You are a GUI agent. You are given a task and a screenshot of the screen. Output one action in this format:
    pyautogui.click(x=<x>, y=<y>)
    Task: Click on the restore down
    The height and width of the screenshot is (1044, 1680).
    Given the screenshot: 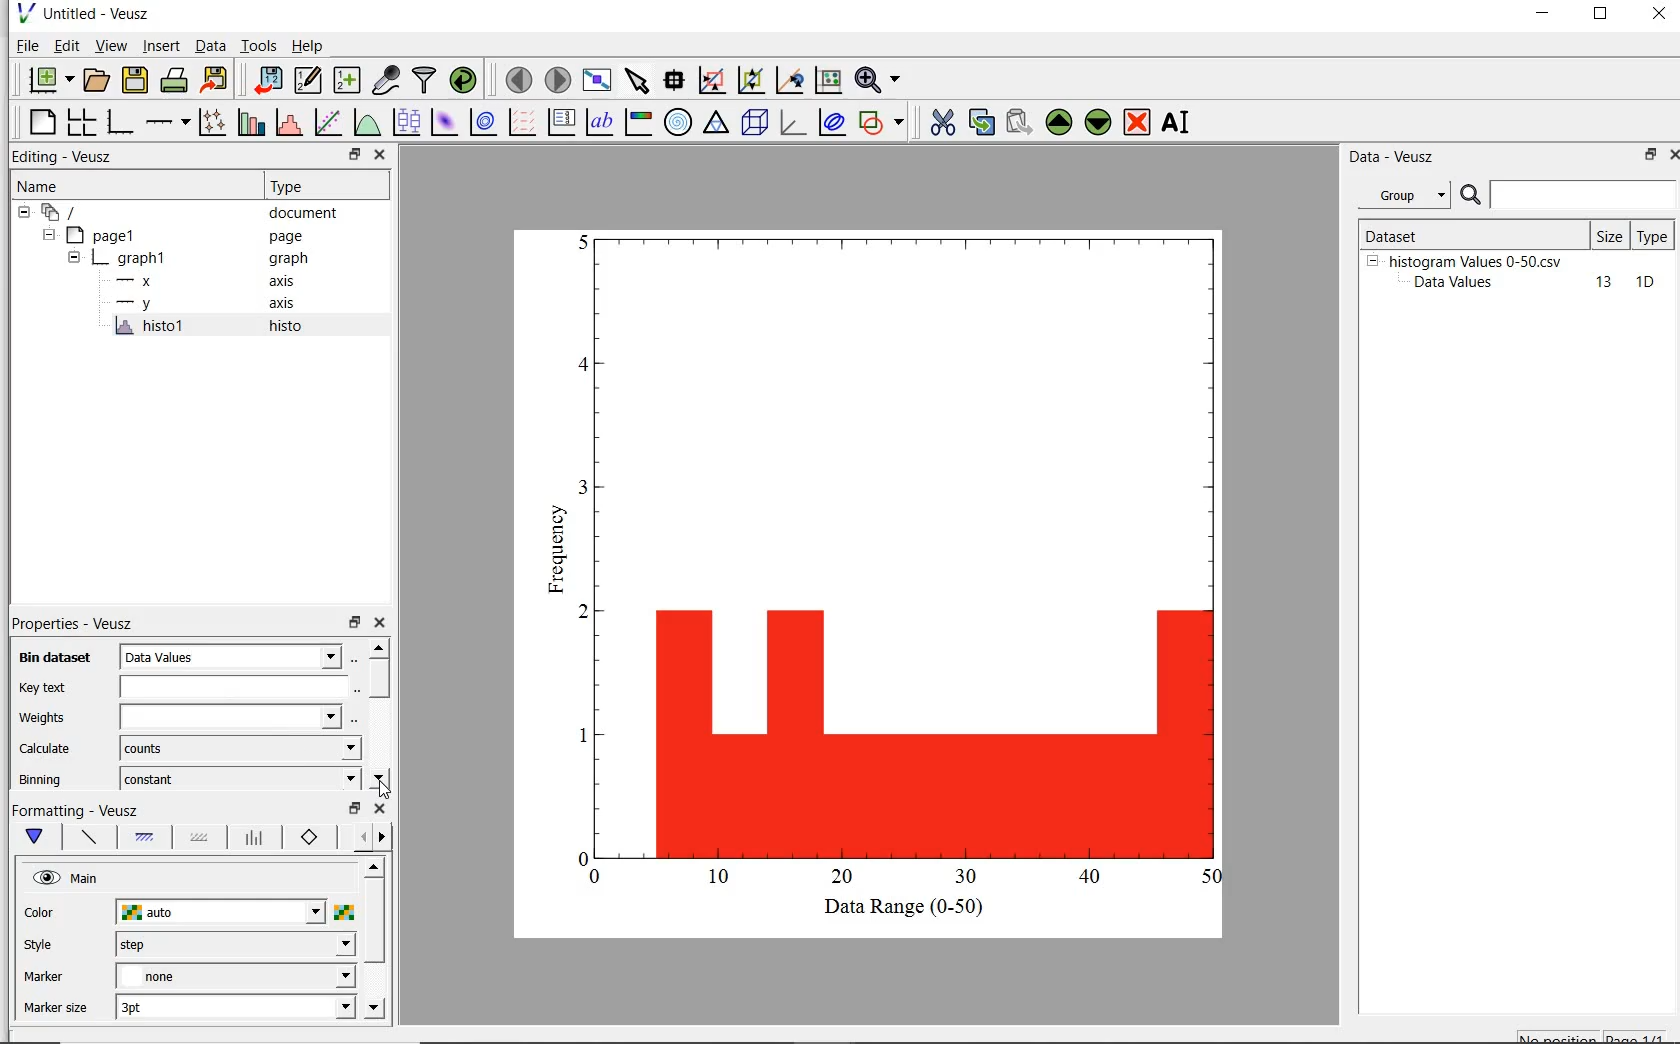 What is the action you would take?
    pyautogui.click(x=1601, y=16)
    